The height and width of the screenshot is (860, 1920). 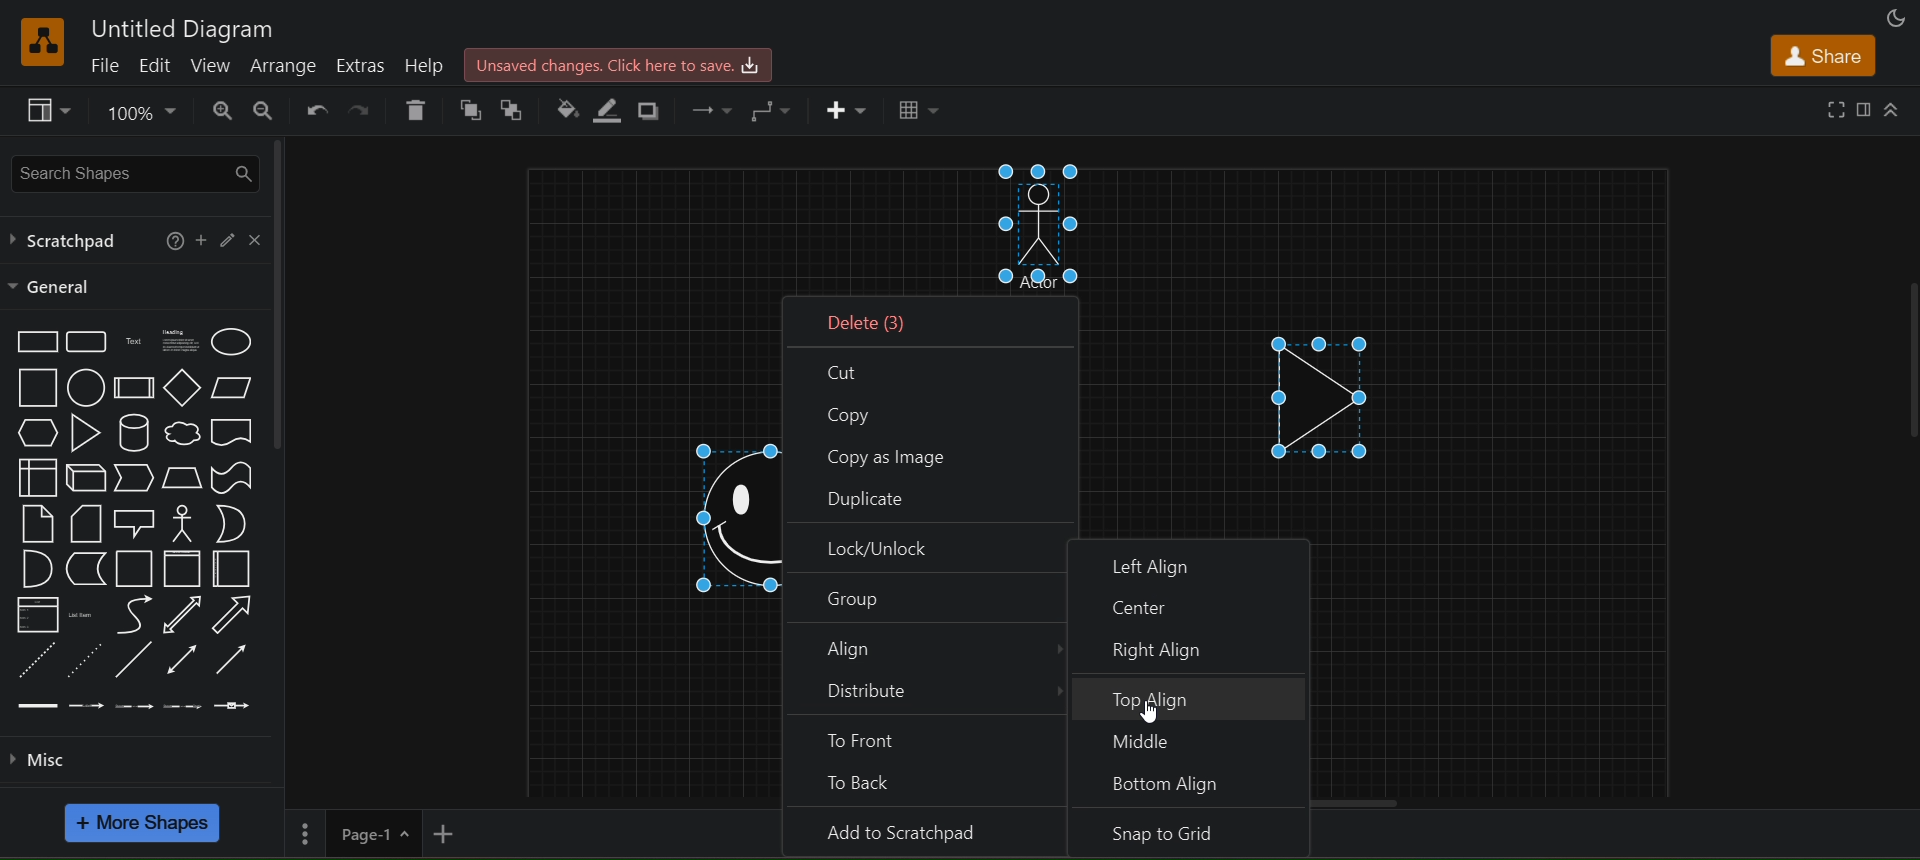 I want to click on redo, so click(x=364, y=108).